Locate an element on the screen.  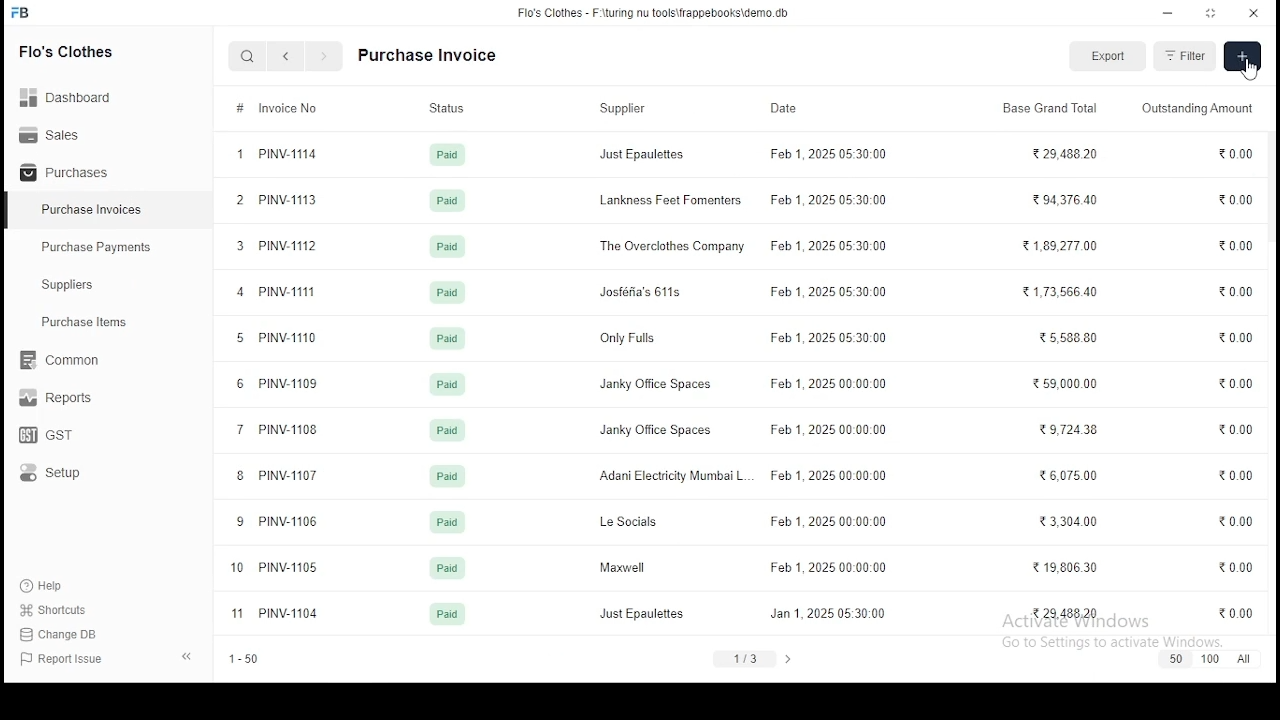
Maxwell is located at coordinates (625, 569).